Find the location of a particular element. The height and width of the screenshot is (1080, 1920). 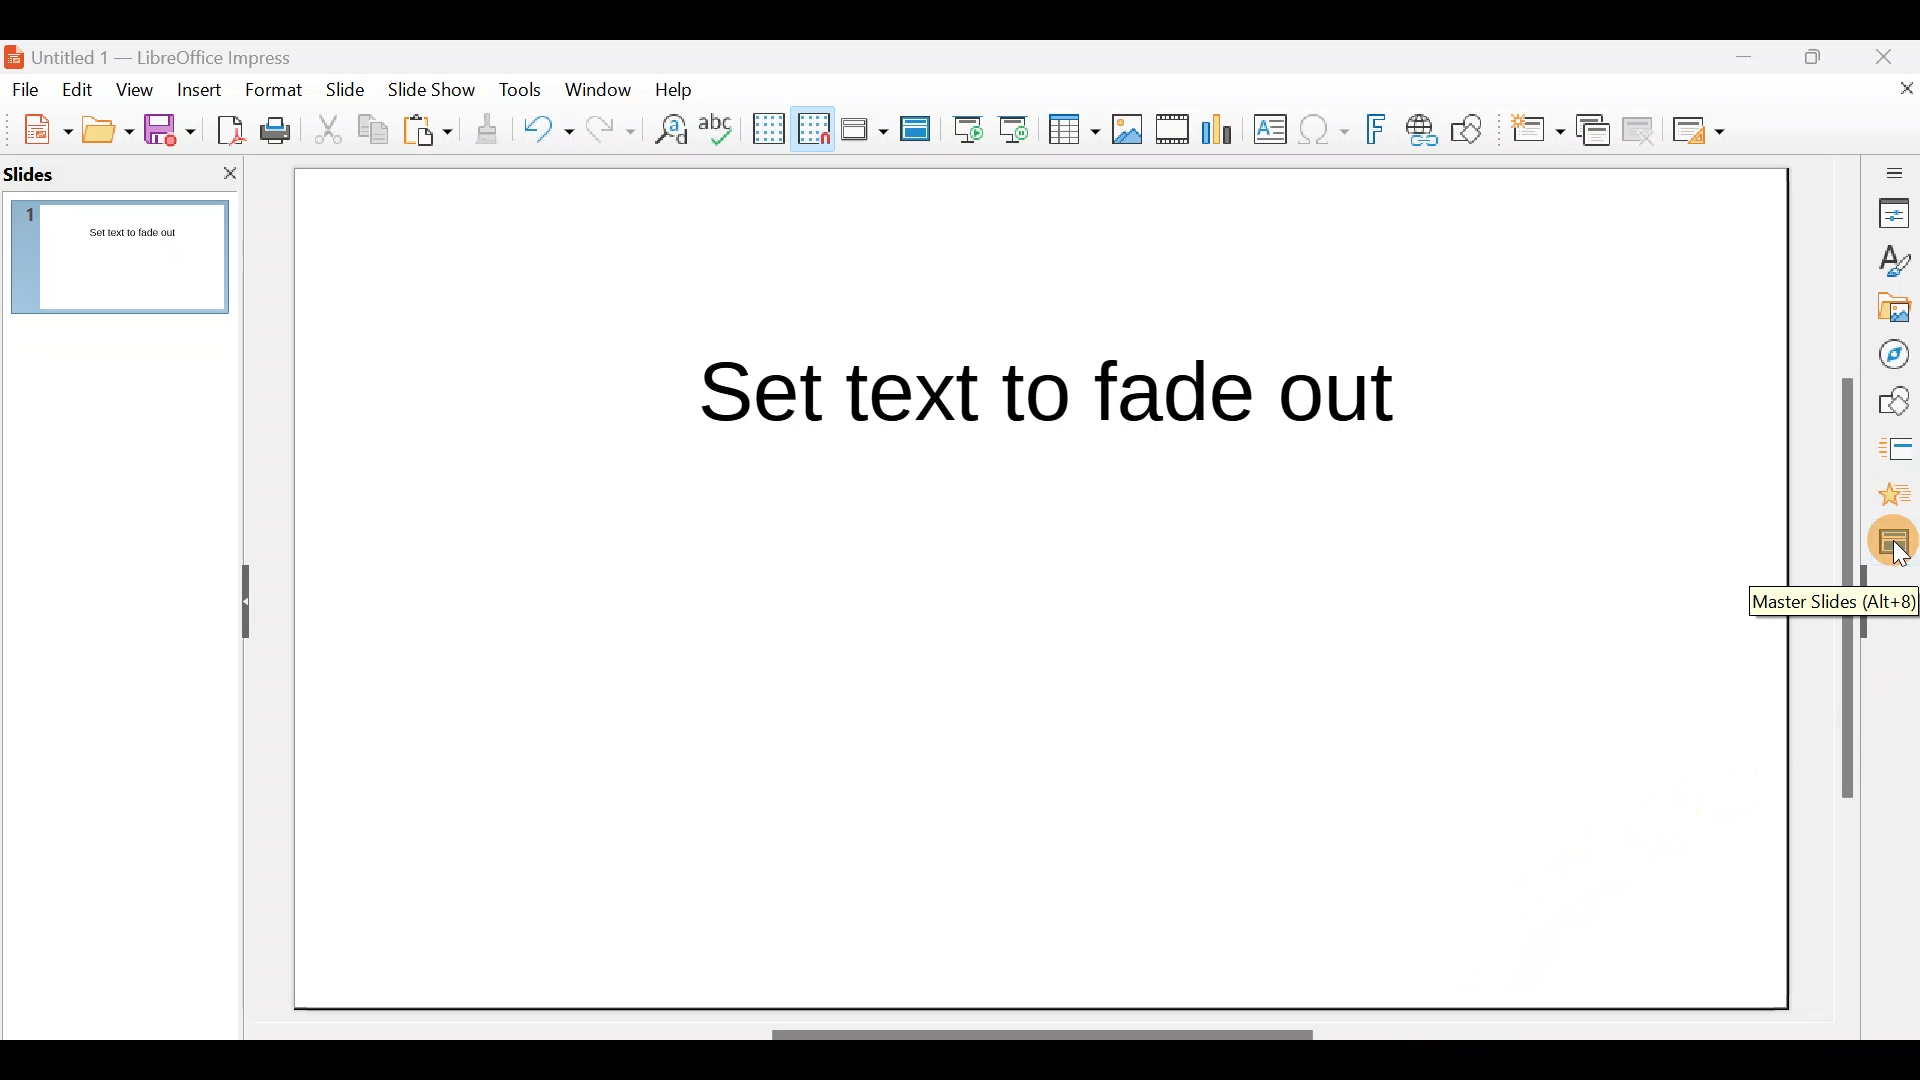

Insert fontwork text is located at coordinates (1379, 133).